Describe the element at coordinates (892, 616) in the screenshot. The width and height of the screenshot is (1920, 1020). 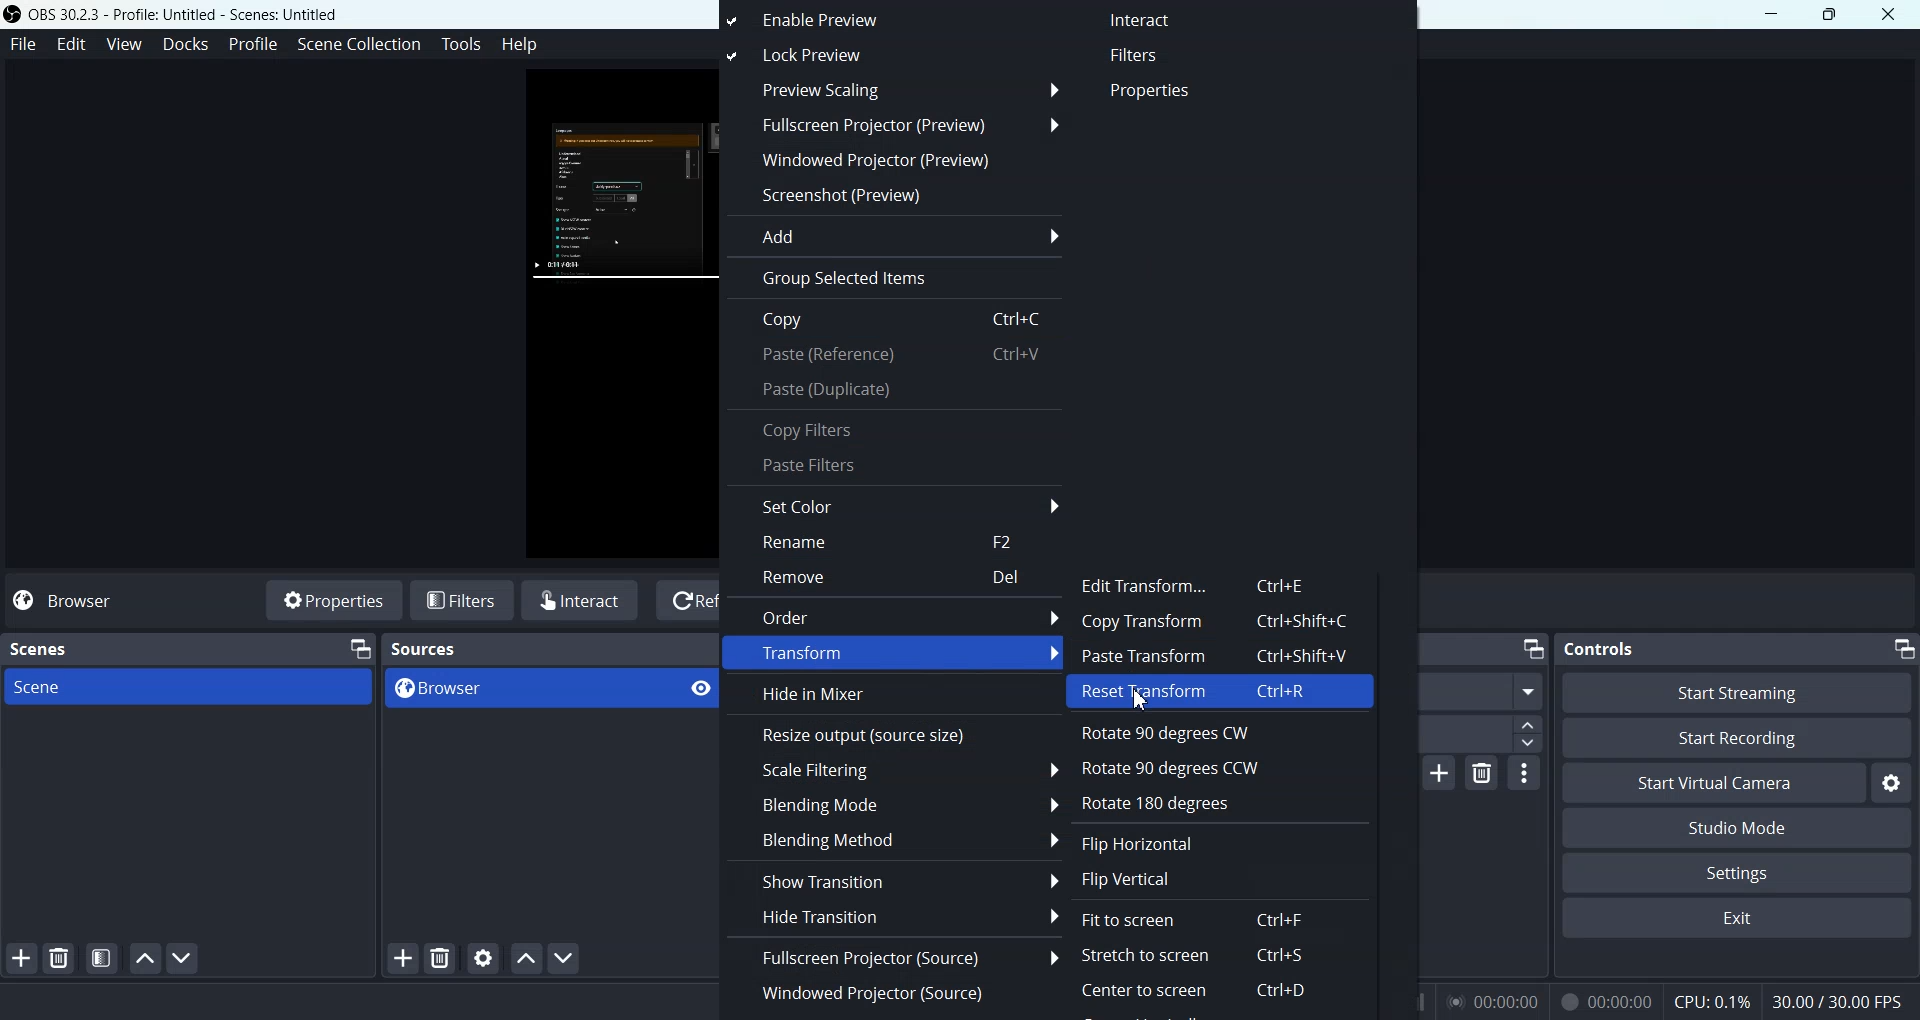
I see `Order` at that location.